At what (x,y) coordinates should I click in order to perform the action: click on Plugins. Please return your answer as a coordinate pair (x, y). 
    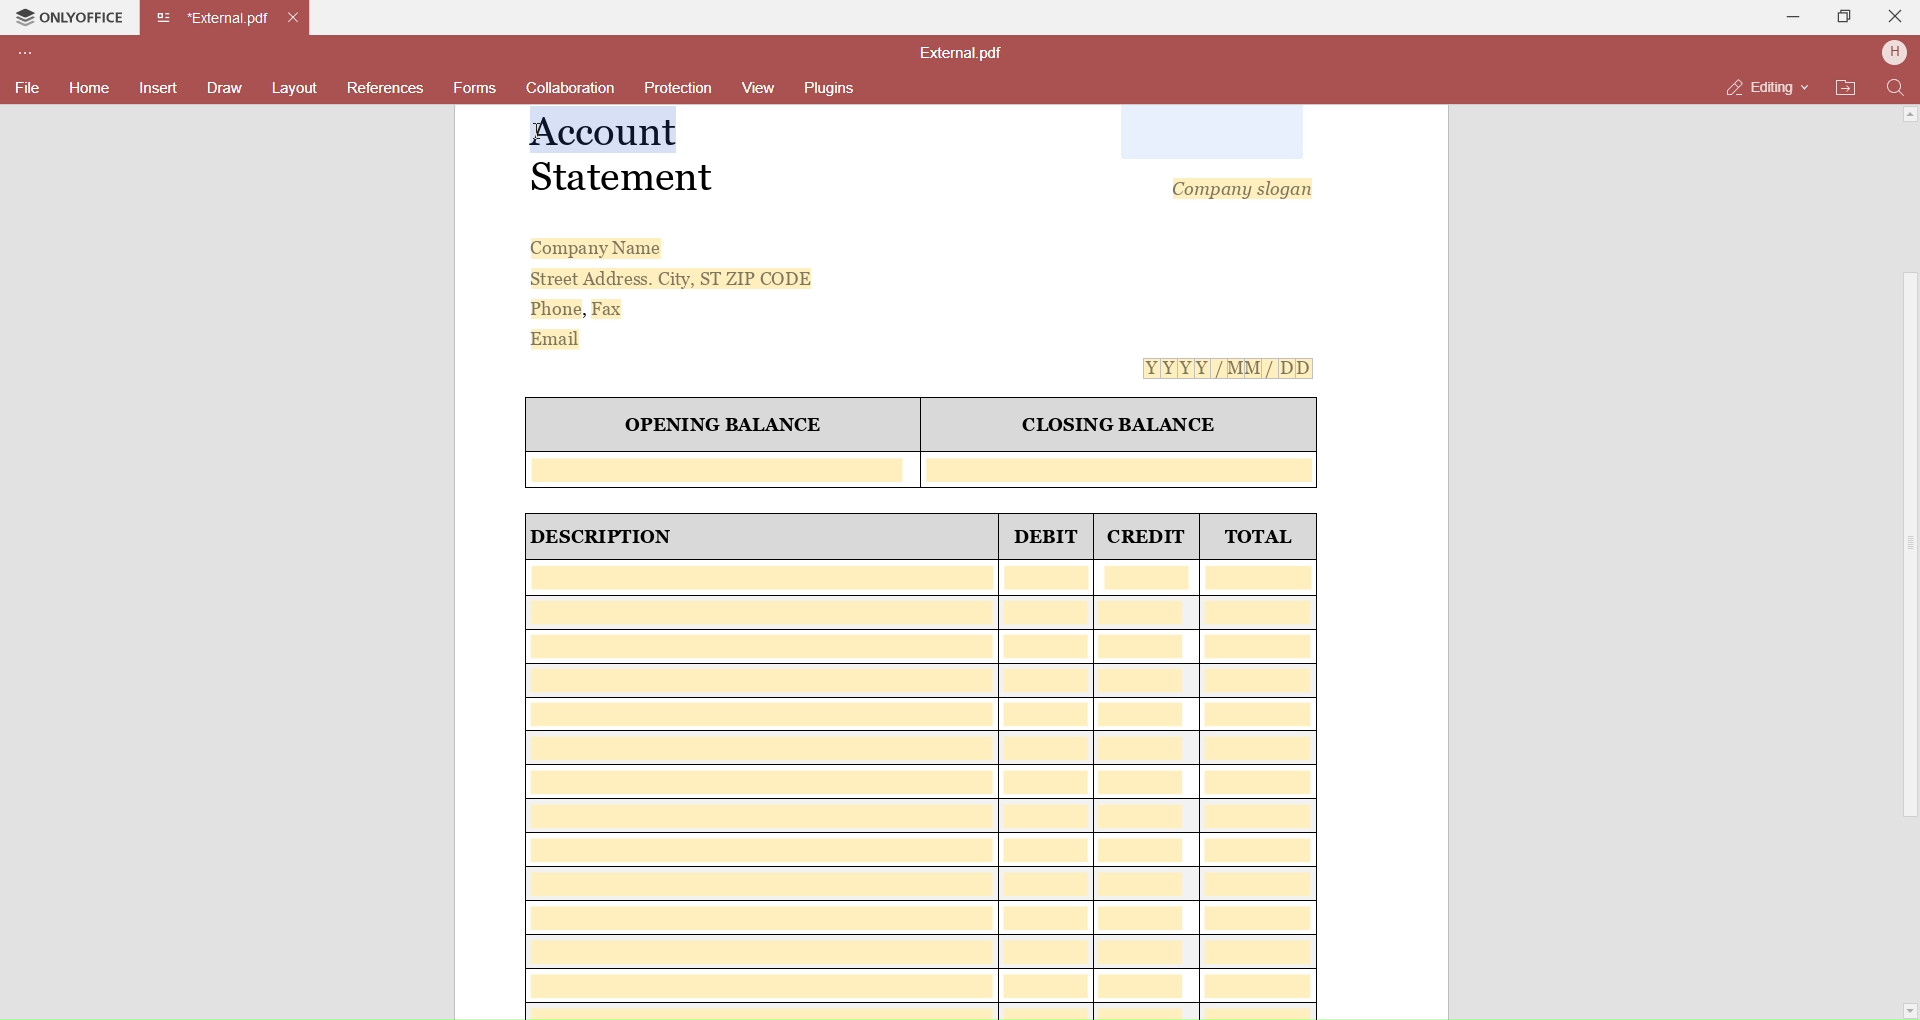
    Looking at the image, I should click on (835, 86).